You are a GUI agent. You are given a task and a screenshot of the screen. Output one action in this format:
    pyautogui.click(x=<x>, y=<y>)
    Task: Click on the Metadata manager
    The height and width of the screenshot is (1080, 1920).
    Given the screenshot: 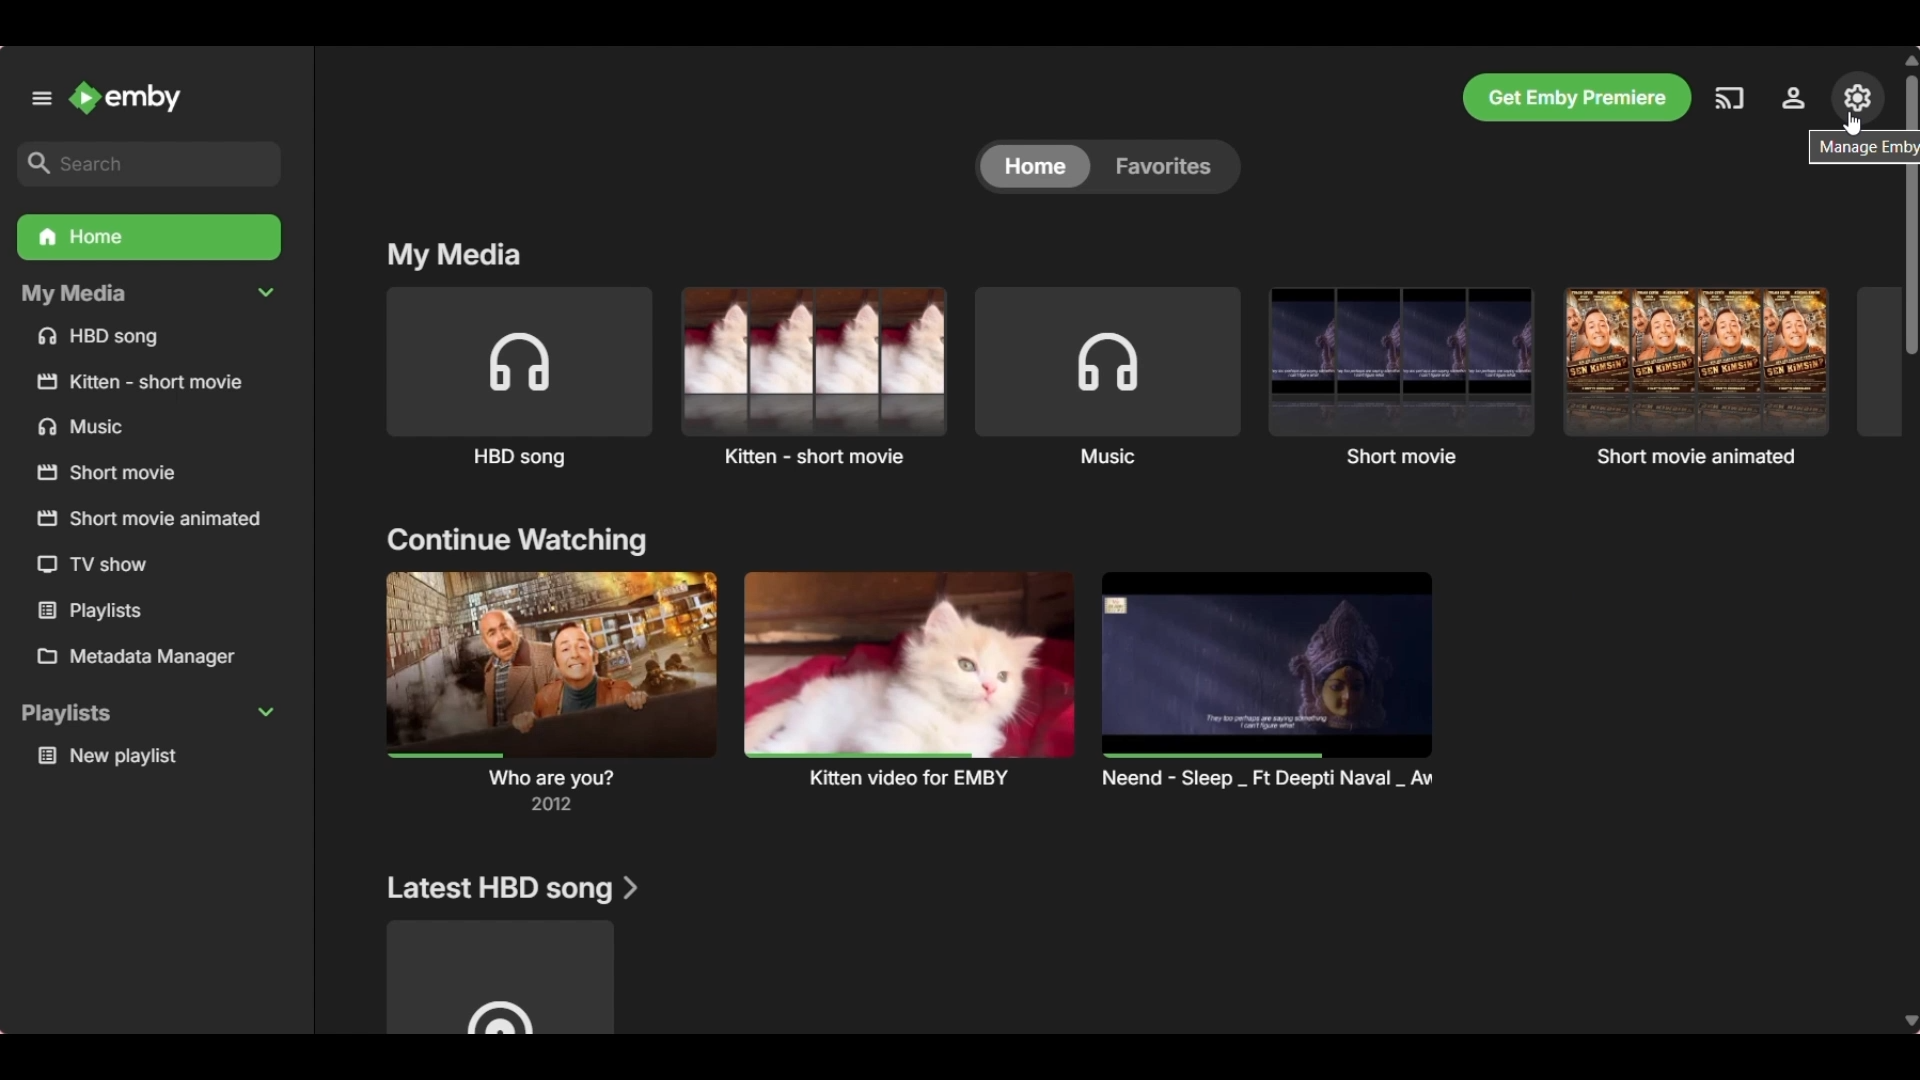 What is the action you would take?
    pyautogui.click(x=150, y=657)
    